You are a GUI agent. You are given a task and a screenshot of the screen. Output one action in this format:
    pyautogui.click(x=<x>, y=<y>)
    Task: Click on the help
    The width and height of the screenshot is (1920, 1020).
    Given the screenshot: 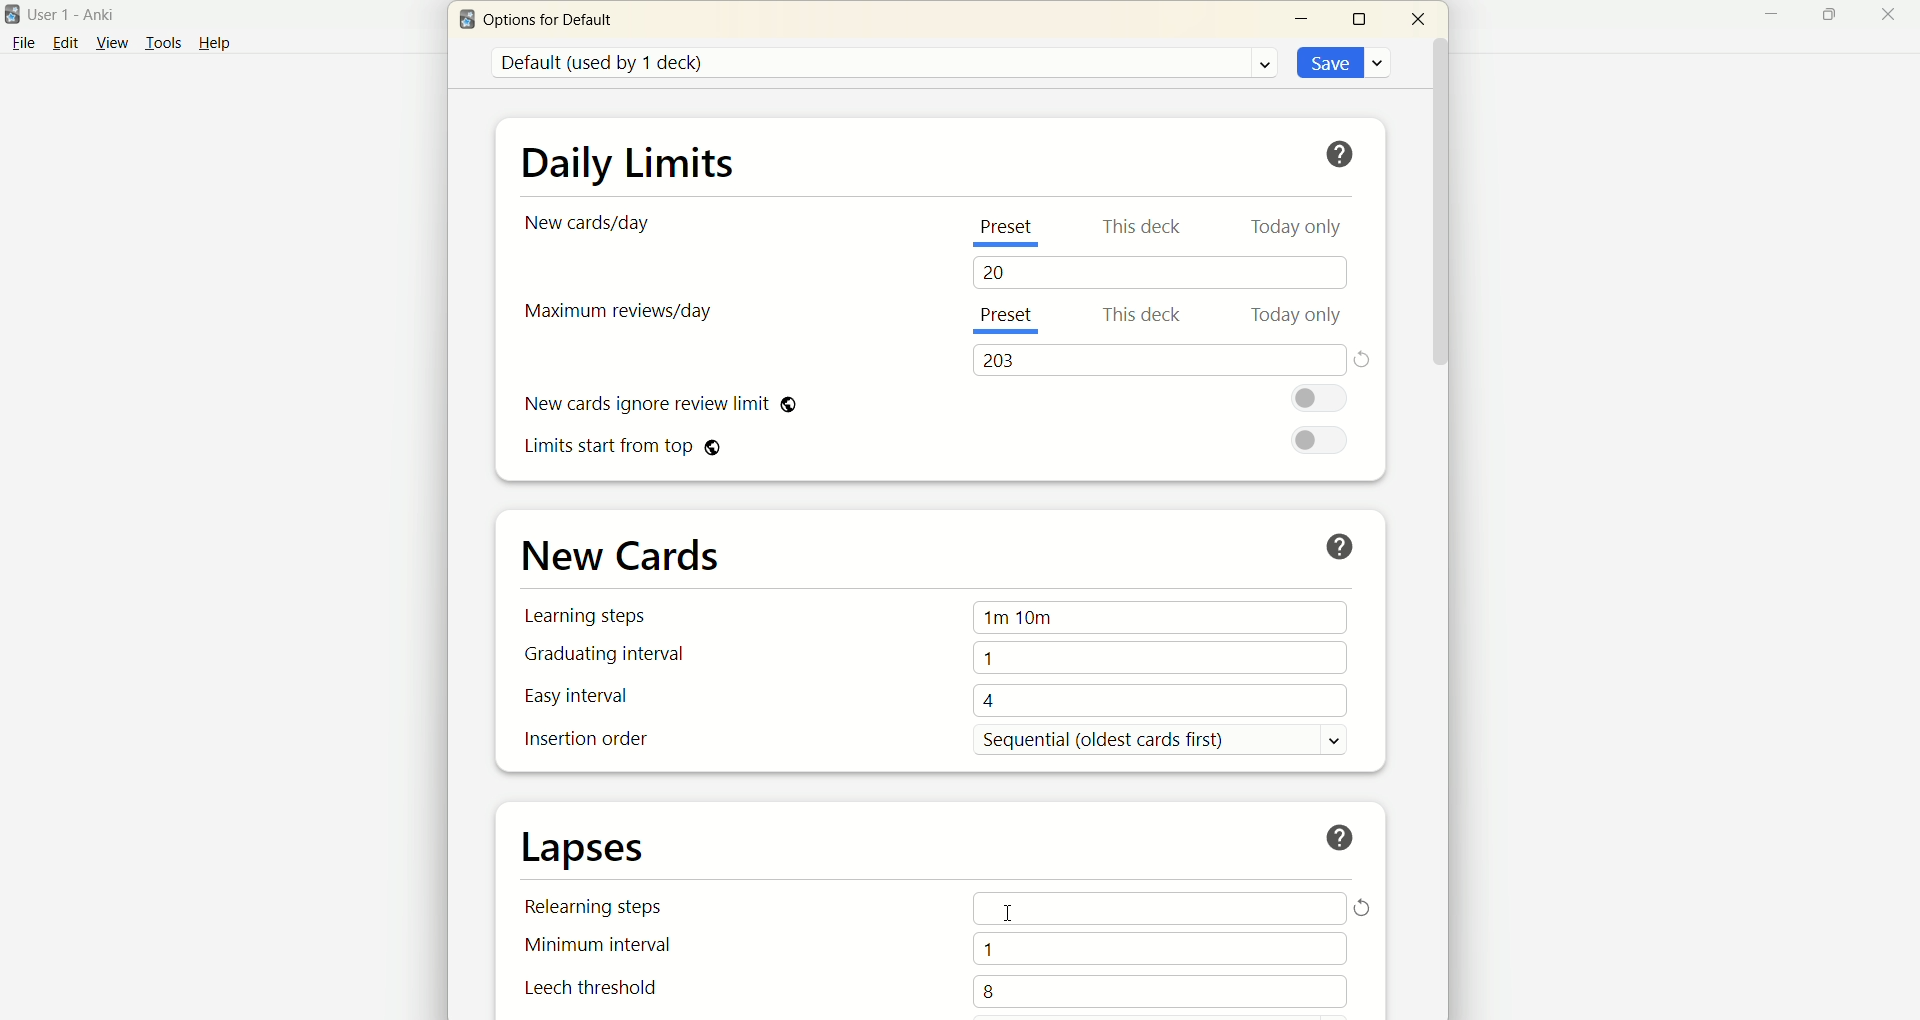 What is the action you would take?
    pyautogui.click(x=1340, y=154)
    